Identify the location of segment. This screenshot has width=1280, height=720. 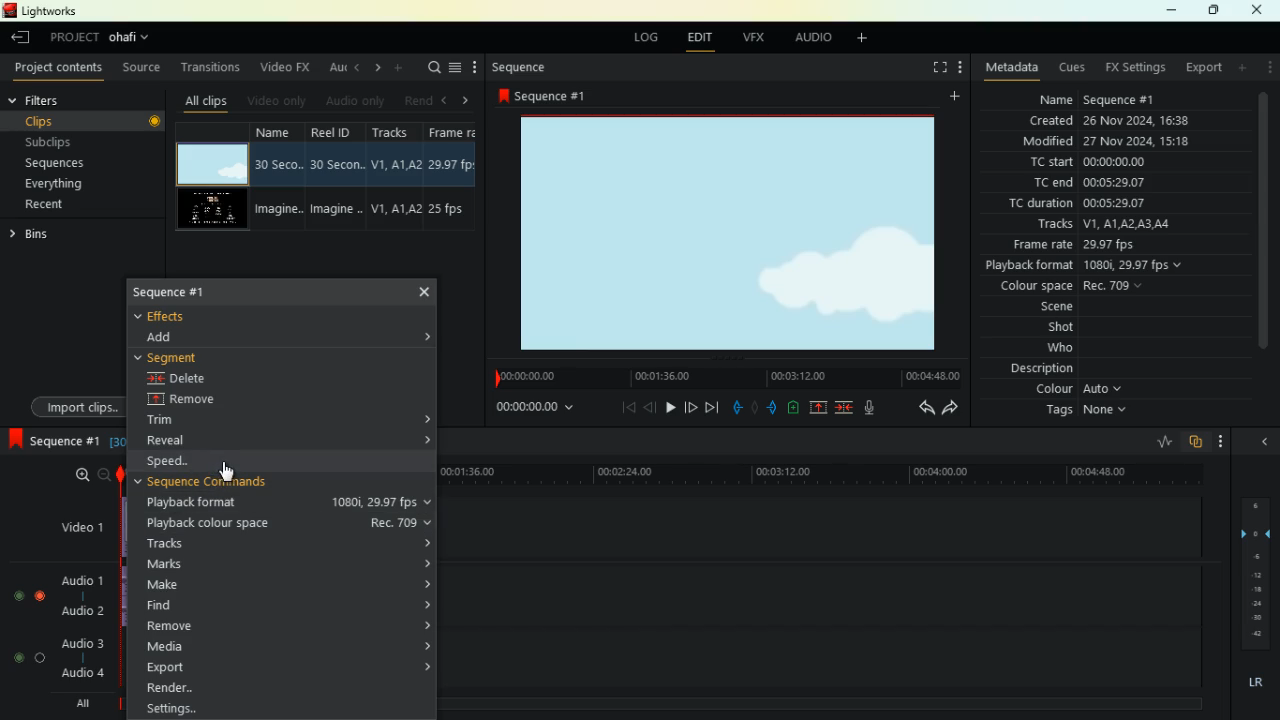
(190, 359).